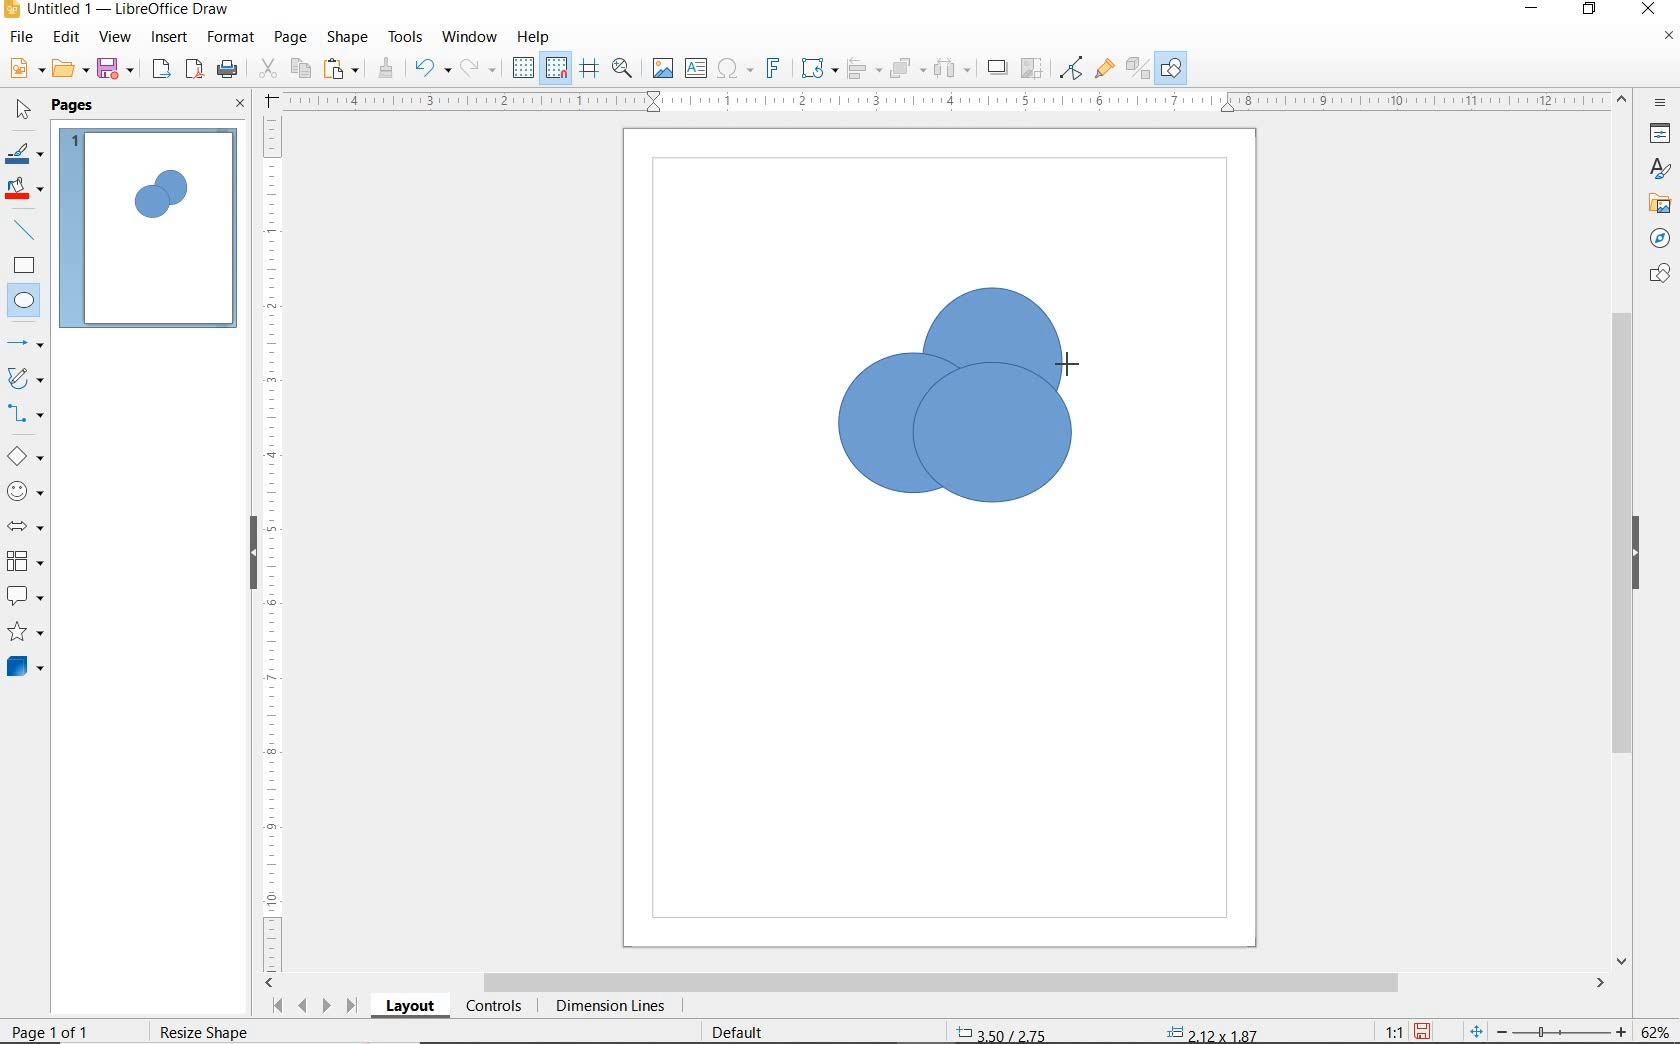 The width and height of the screenshot is (1680, 1044). What do you see at coordinates (1656, 283) in the screenshot?
I see `CHATS` at bounding box center [1656, 283].